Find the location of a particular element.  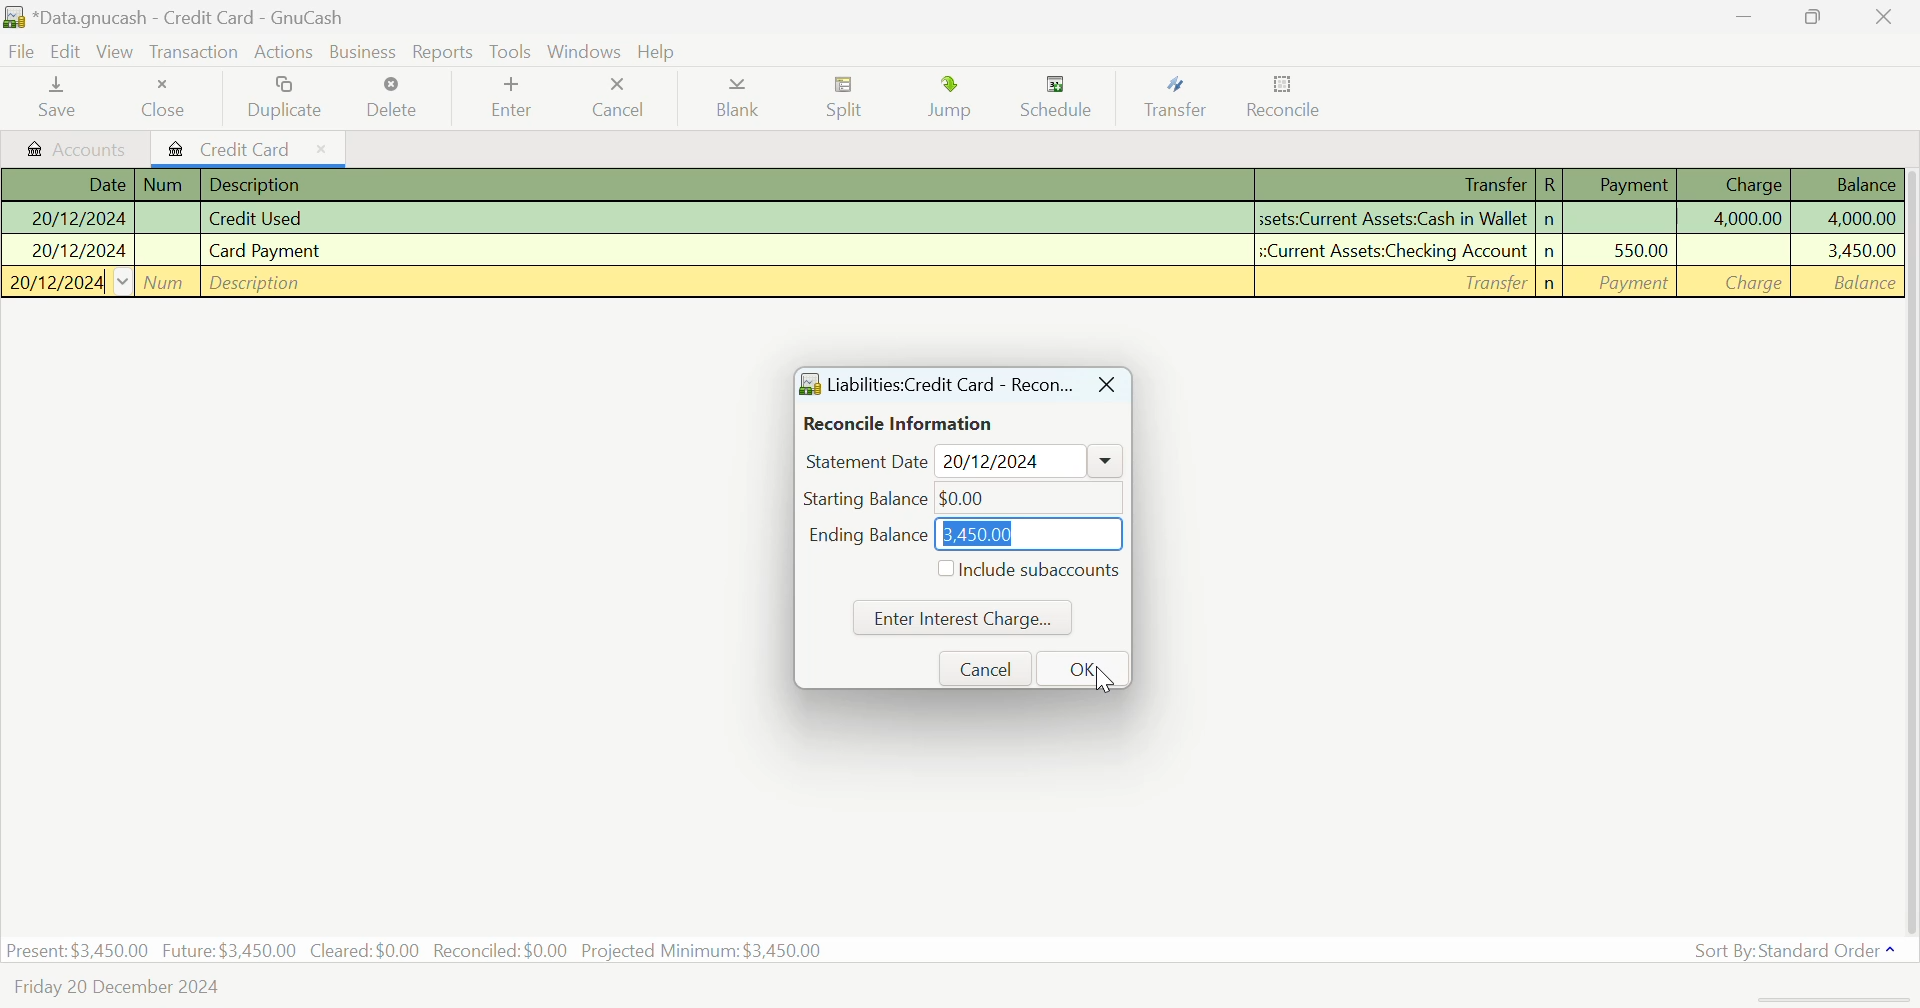

Cancel is located at coordinates (985, 668).